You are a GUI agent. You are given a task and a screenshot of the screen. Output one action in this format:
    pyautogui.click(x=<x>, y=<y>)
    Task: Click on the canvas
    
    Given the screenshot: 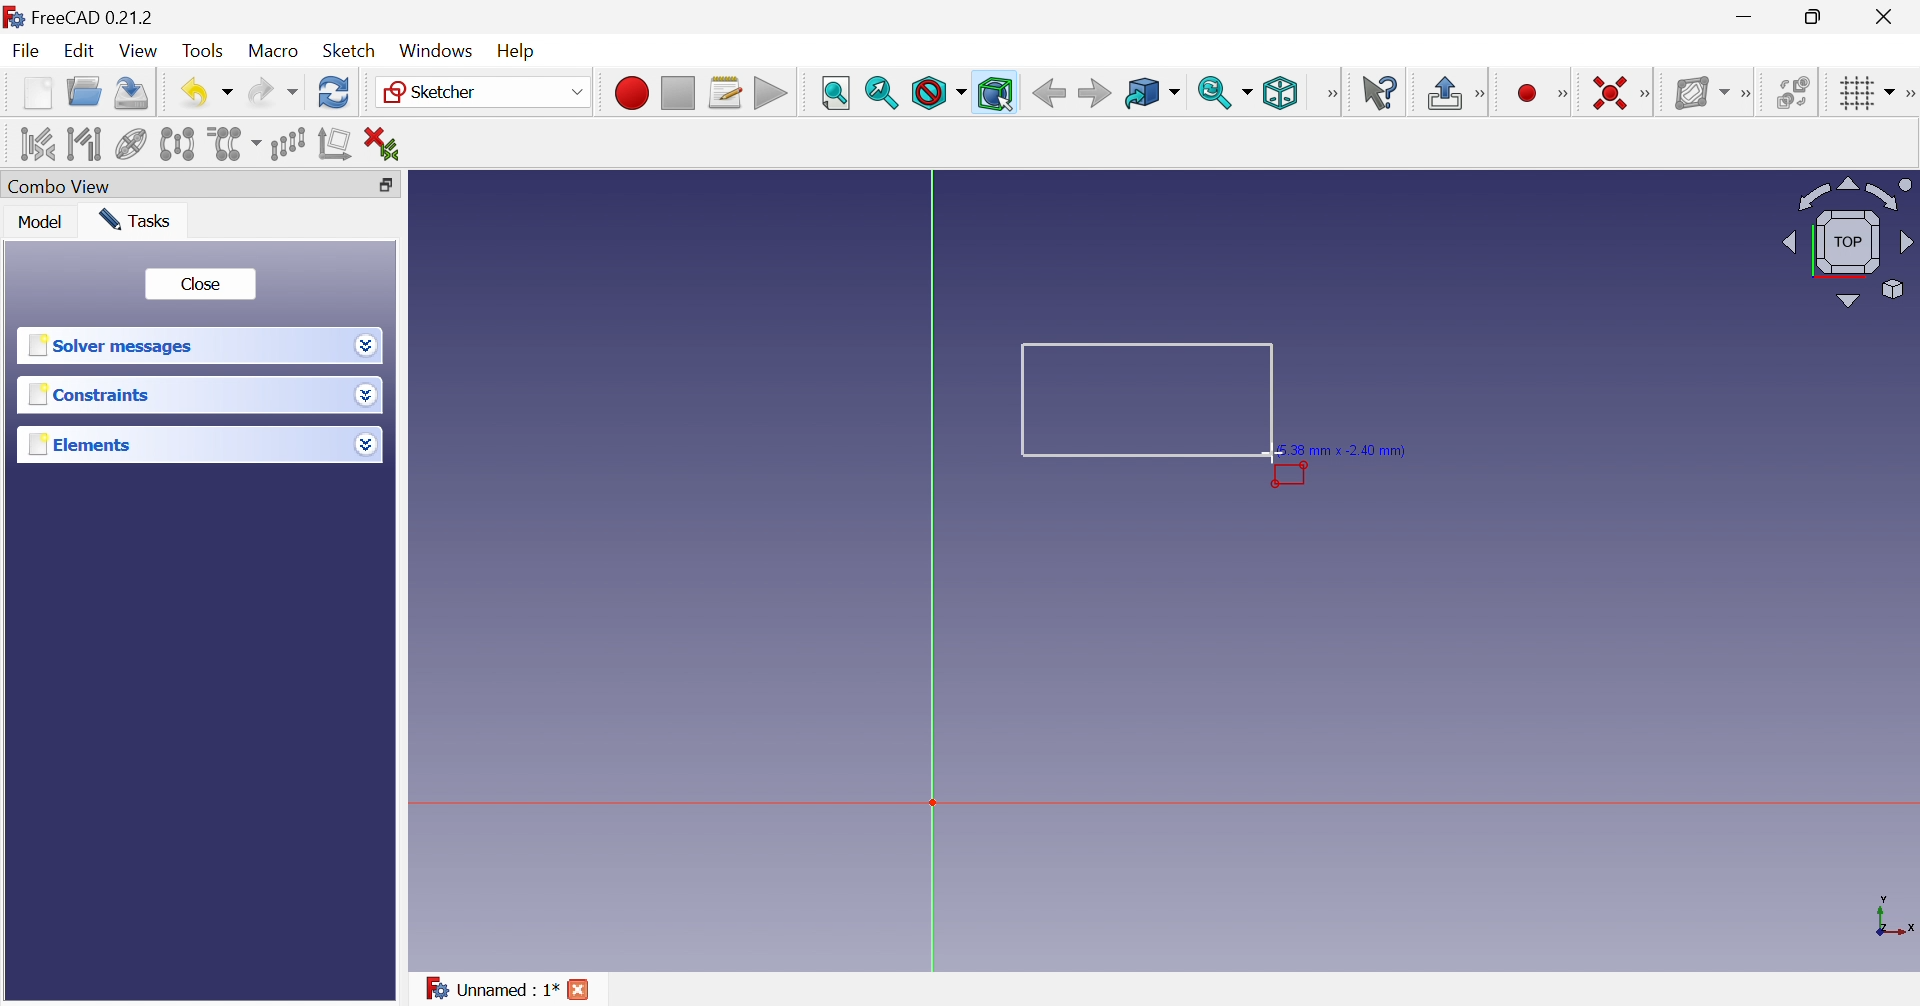 What is the action you would take?
    pyautogui.click(x=1116, y=714)
    